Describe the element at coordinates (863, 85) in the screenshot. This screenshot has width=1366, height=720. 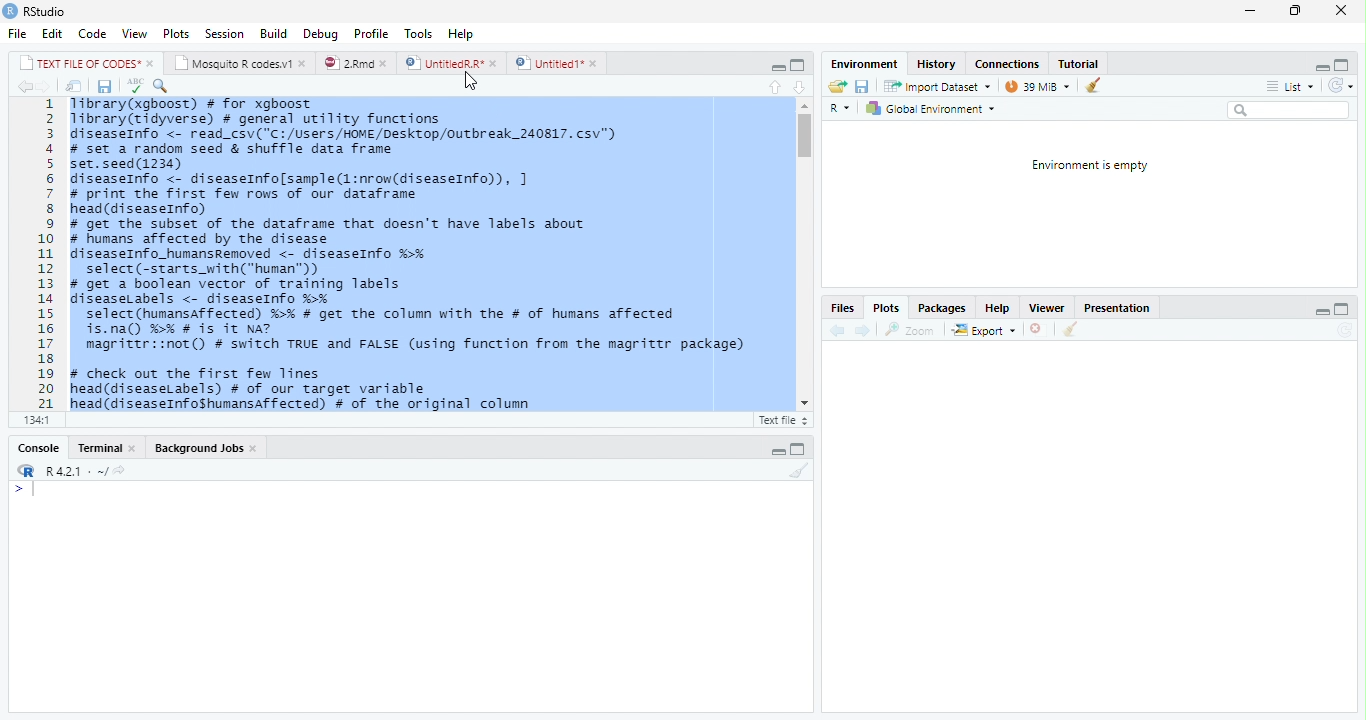
I see `Save` at that location.